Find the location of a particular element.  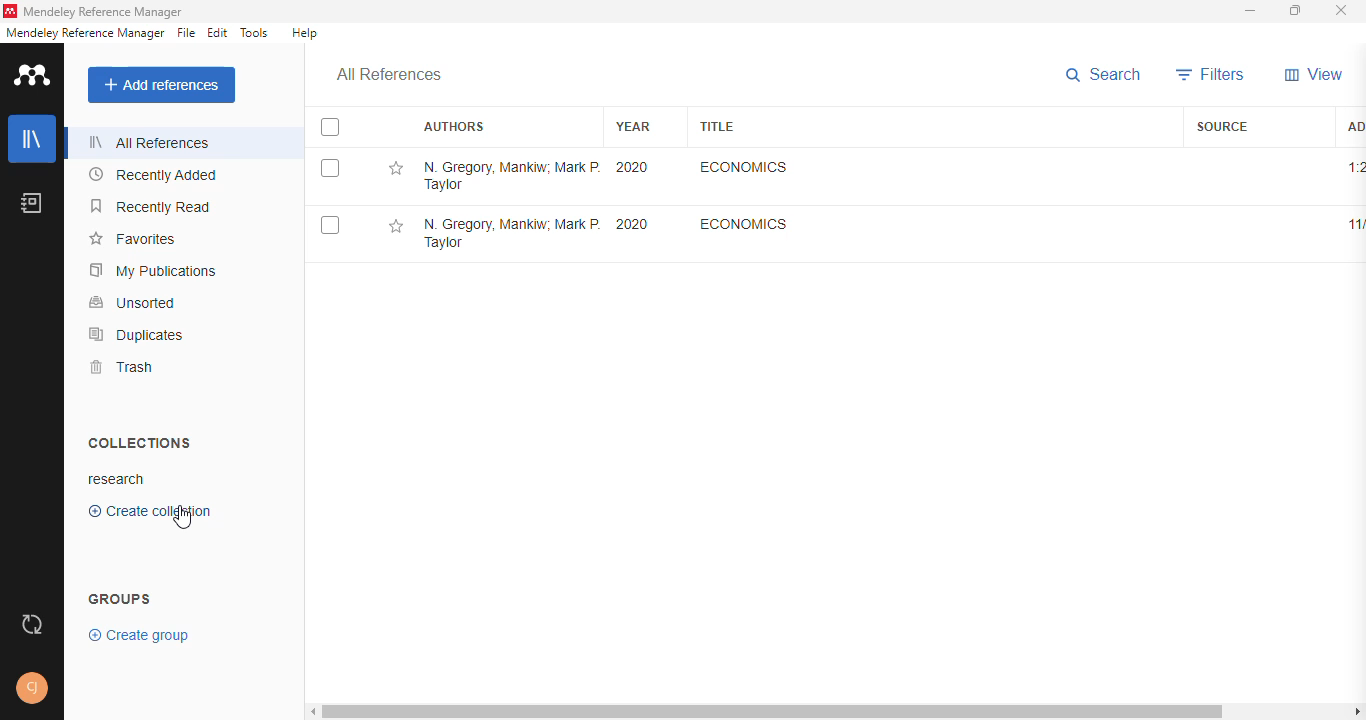

N. Gregory Mankiw, Mark P. Taylor is located at coordinates (510, 235).